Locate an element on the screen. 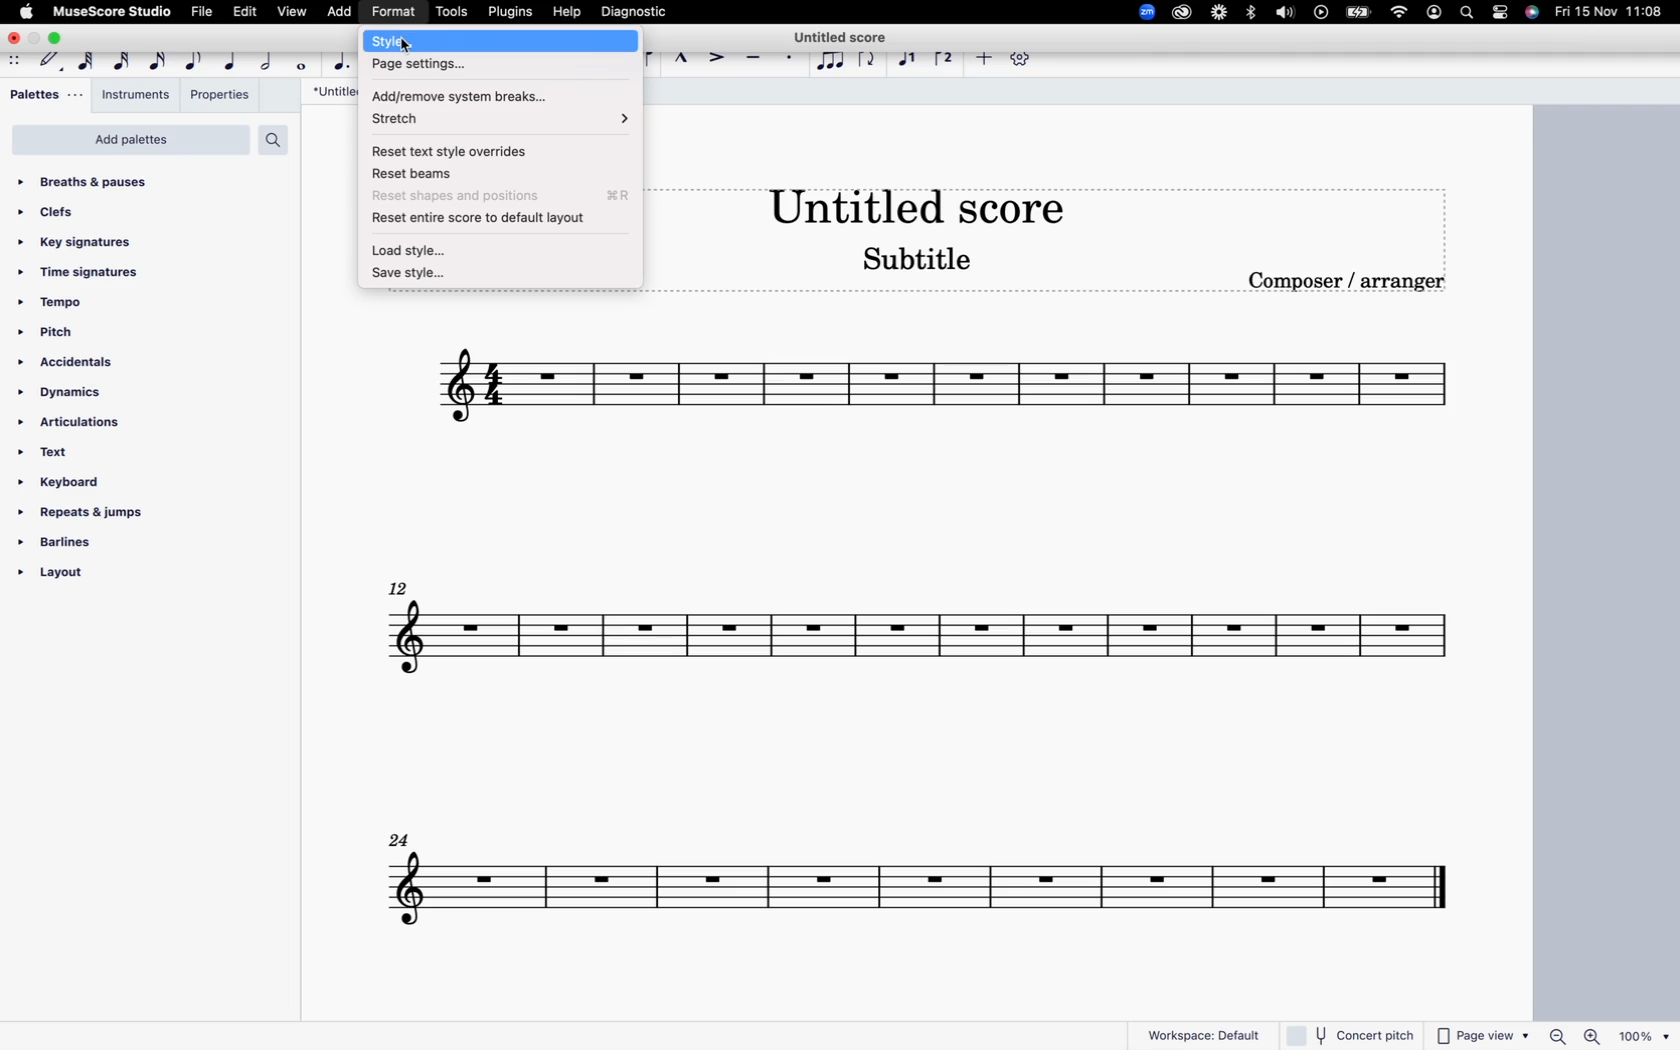 This screenshot has width=1680, height=1050. cursor is located at coordinates (409, 48).